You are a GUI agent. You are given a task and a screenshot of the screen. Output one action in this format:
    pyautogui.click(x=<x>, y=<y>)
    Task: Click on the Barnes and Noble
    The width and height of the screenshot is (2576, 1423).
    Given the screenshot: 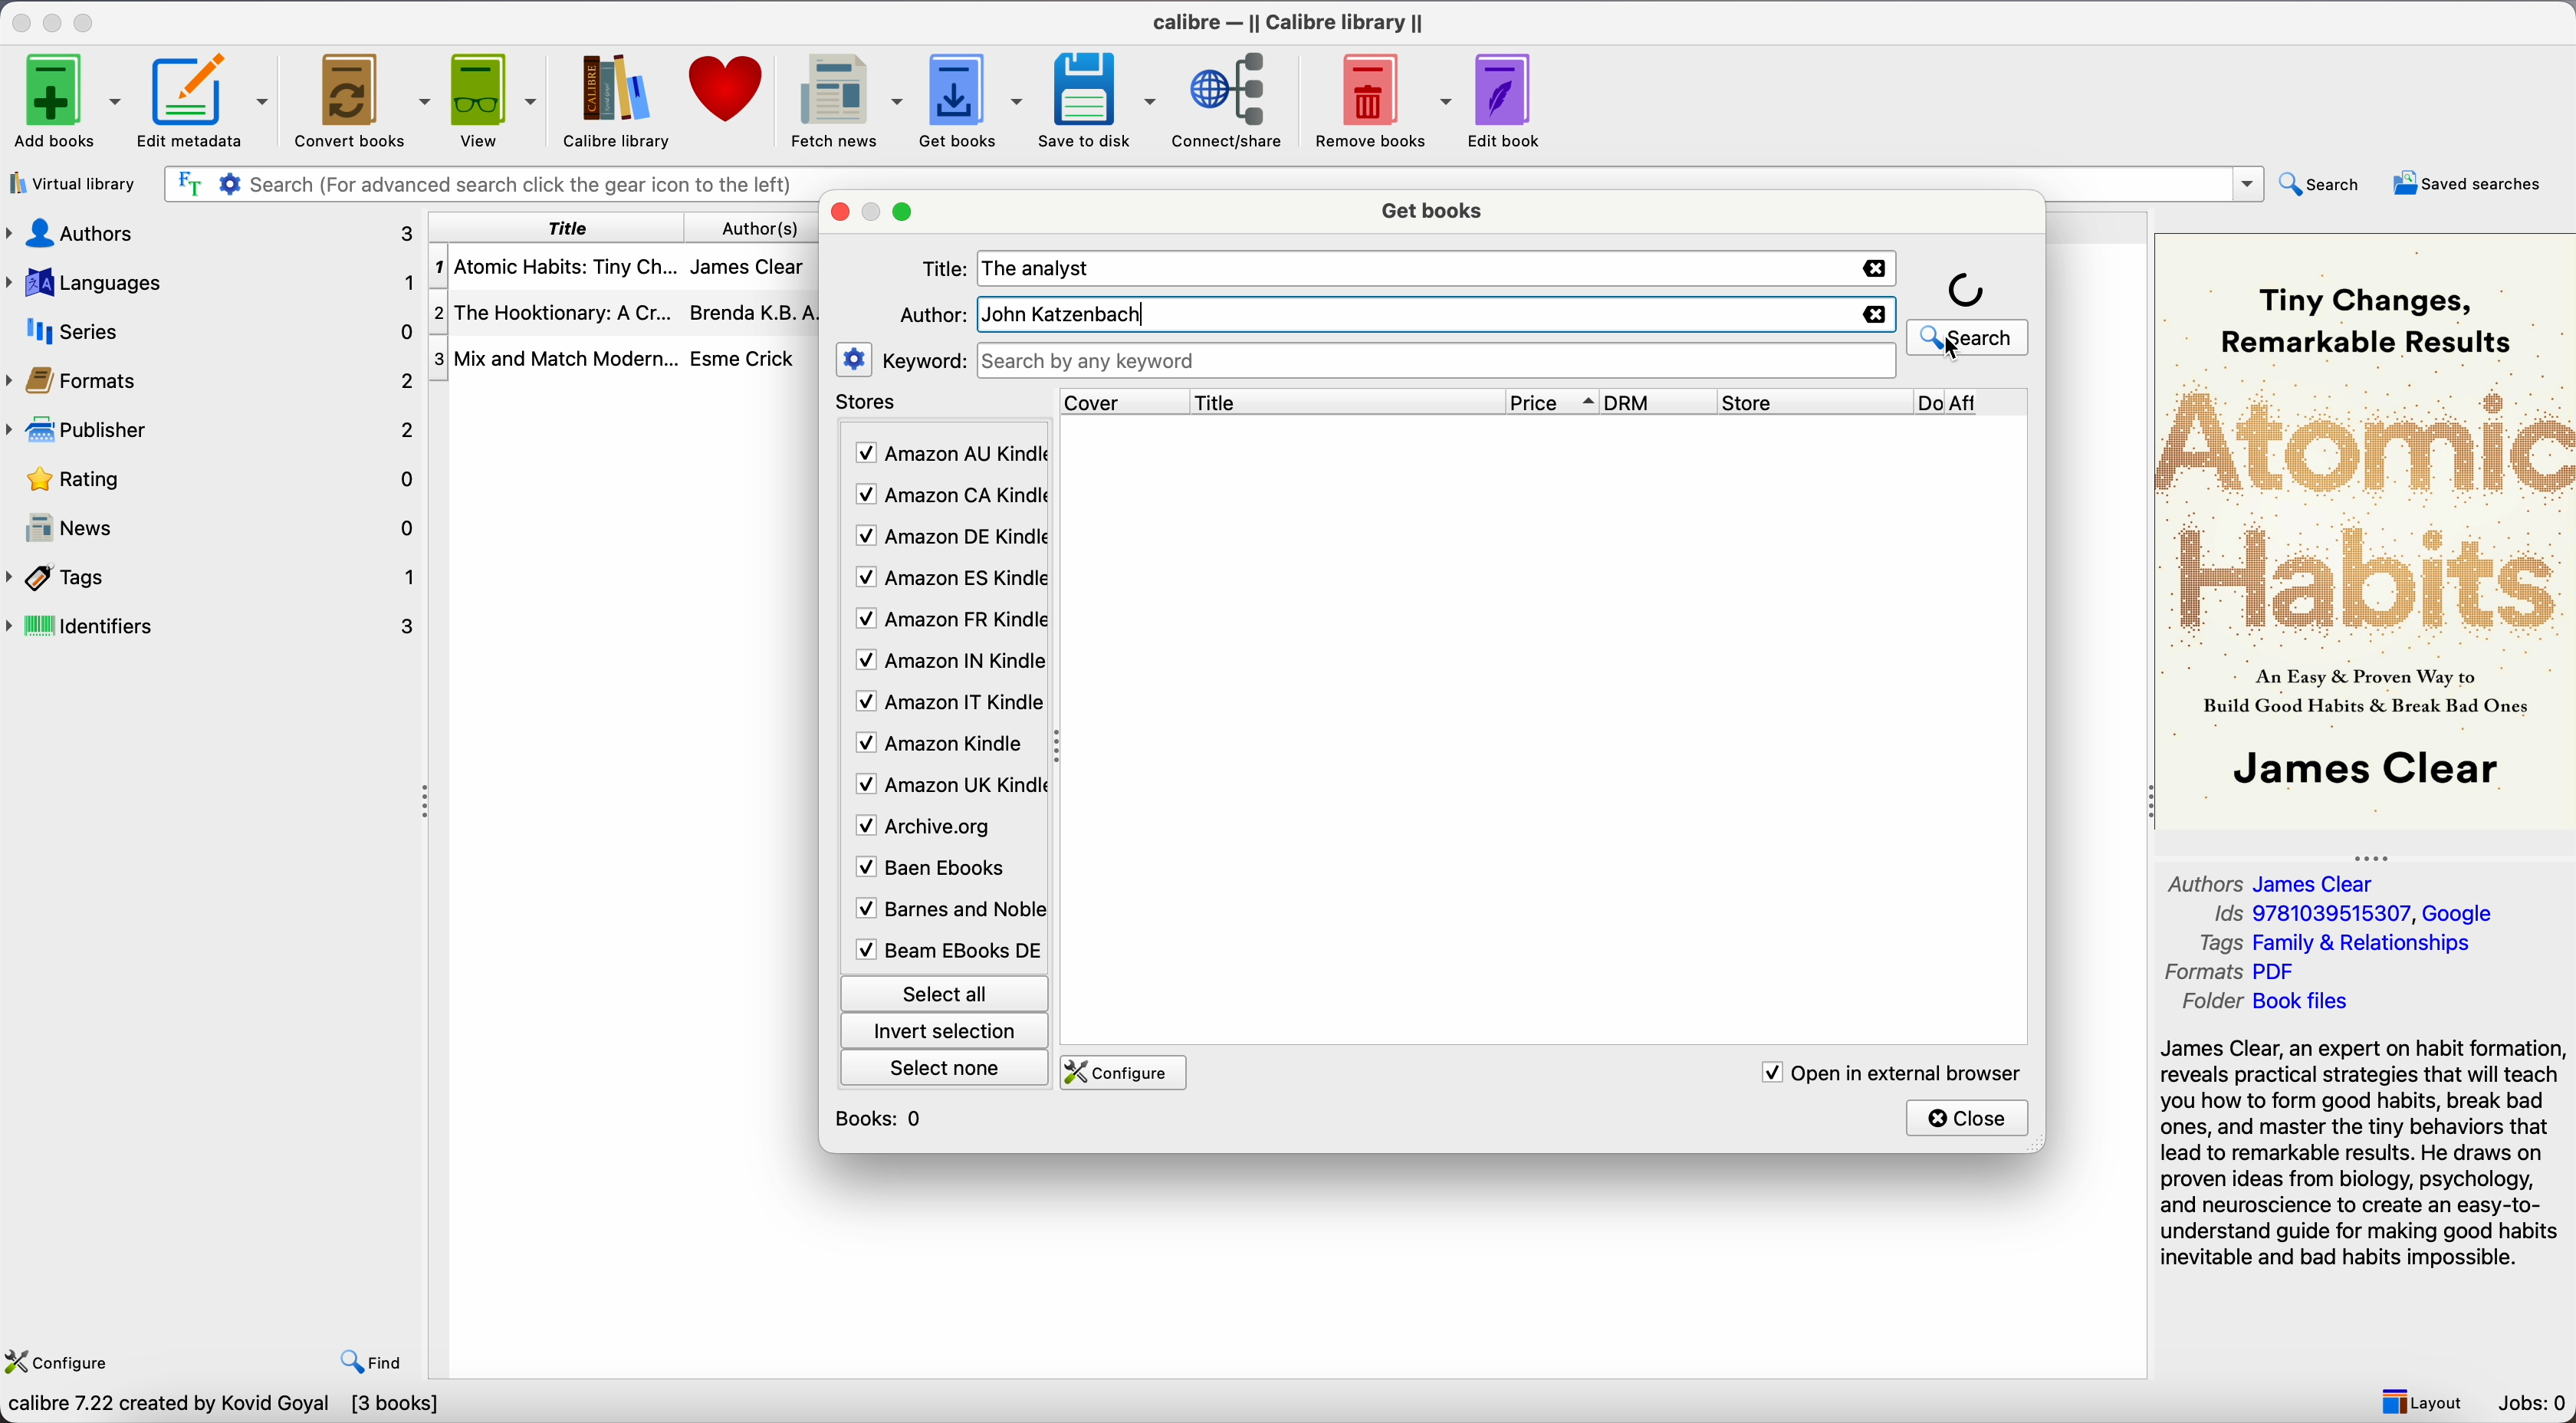 What is the action you would take?
    pyautogui.click(x=943, y=913)
    